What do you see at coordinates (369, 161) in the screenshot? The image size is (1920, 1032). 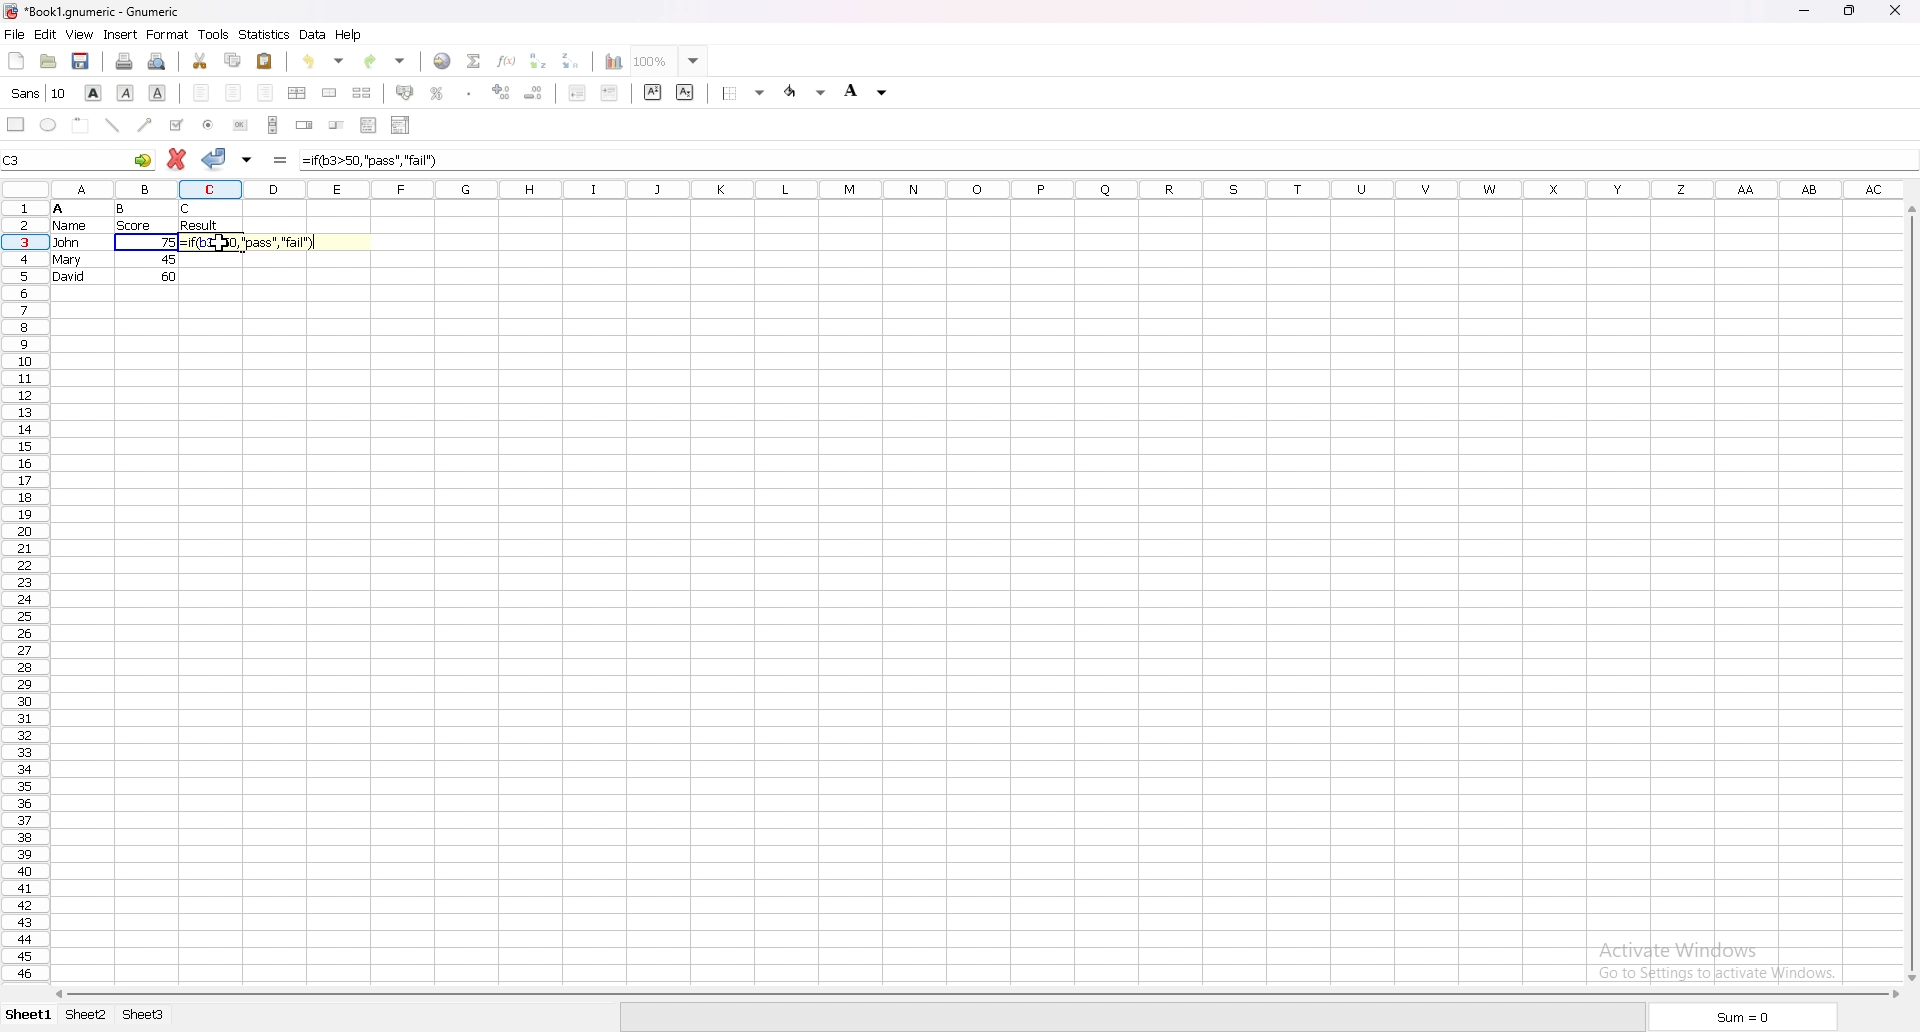 I see `=if(B3>50,"pass","fall")` at bounding box center [369, 161].